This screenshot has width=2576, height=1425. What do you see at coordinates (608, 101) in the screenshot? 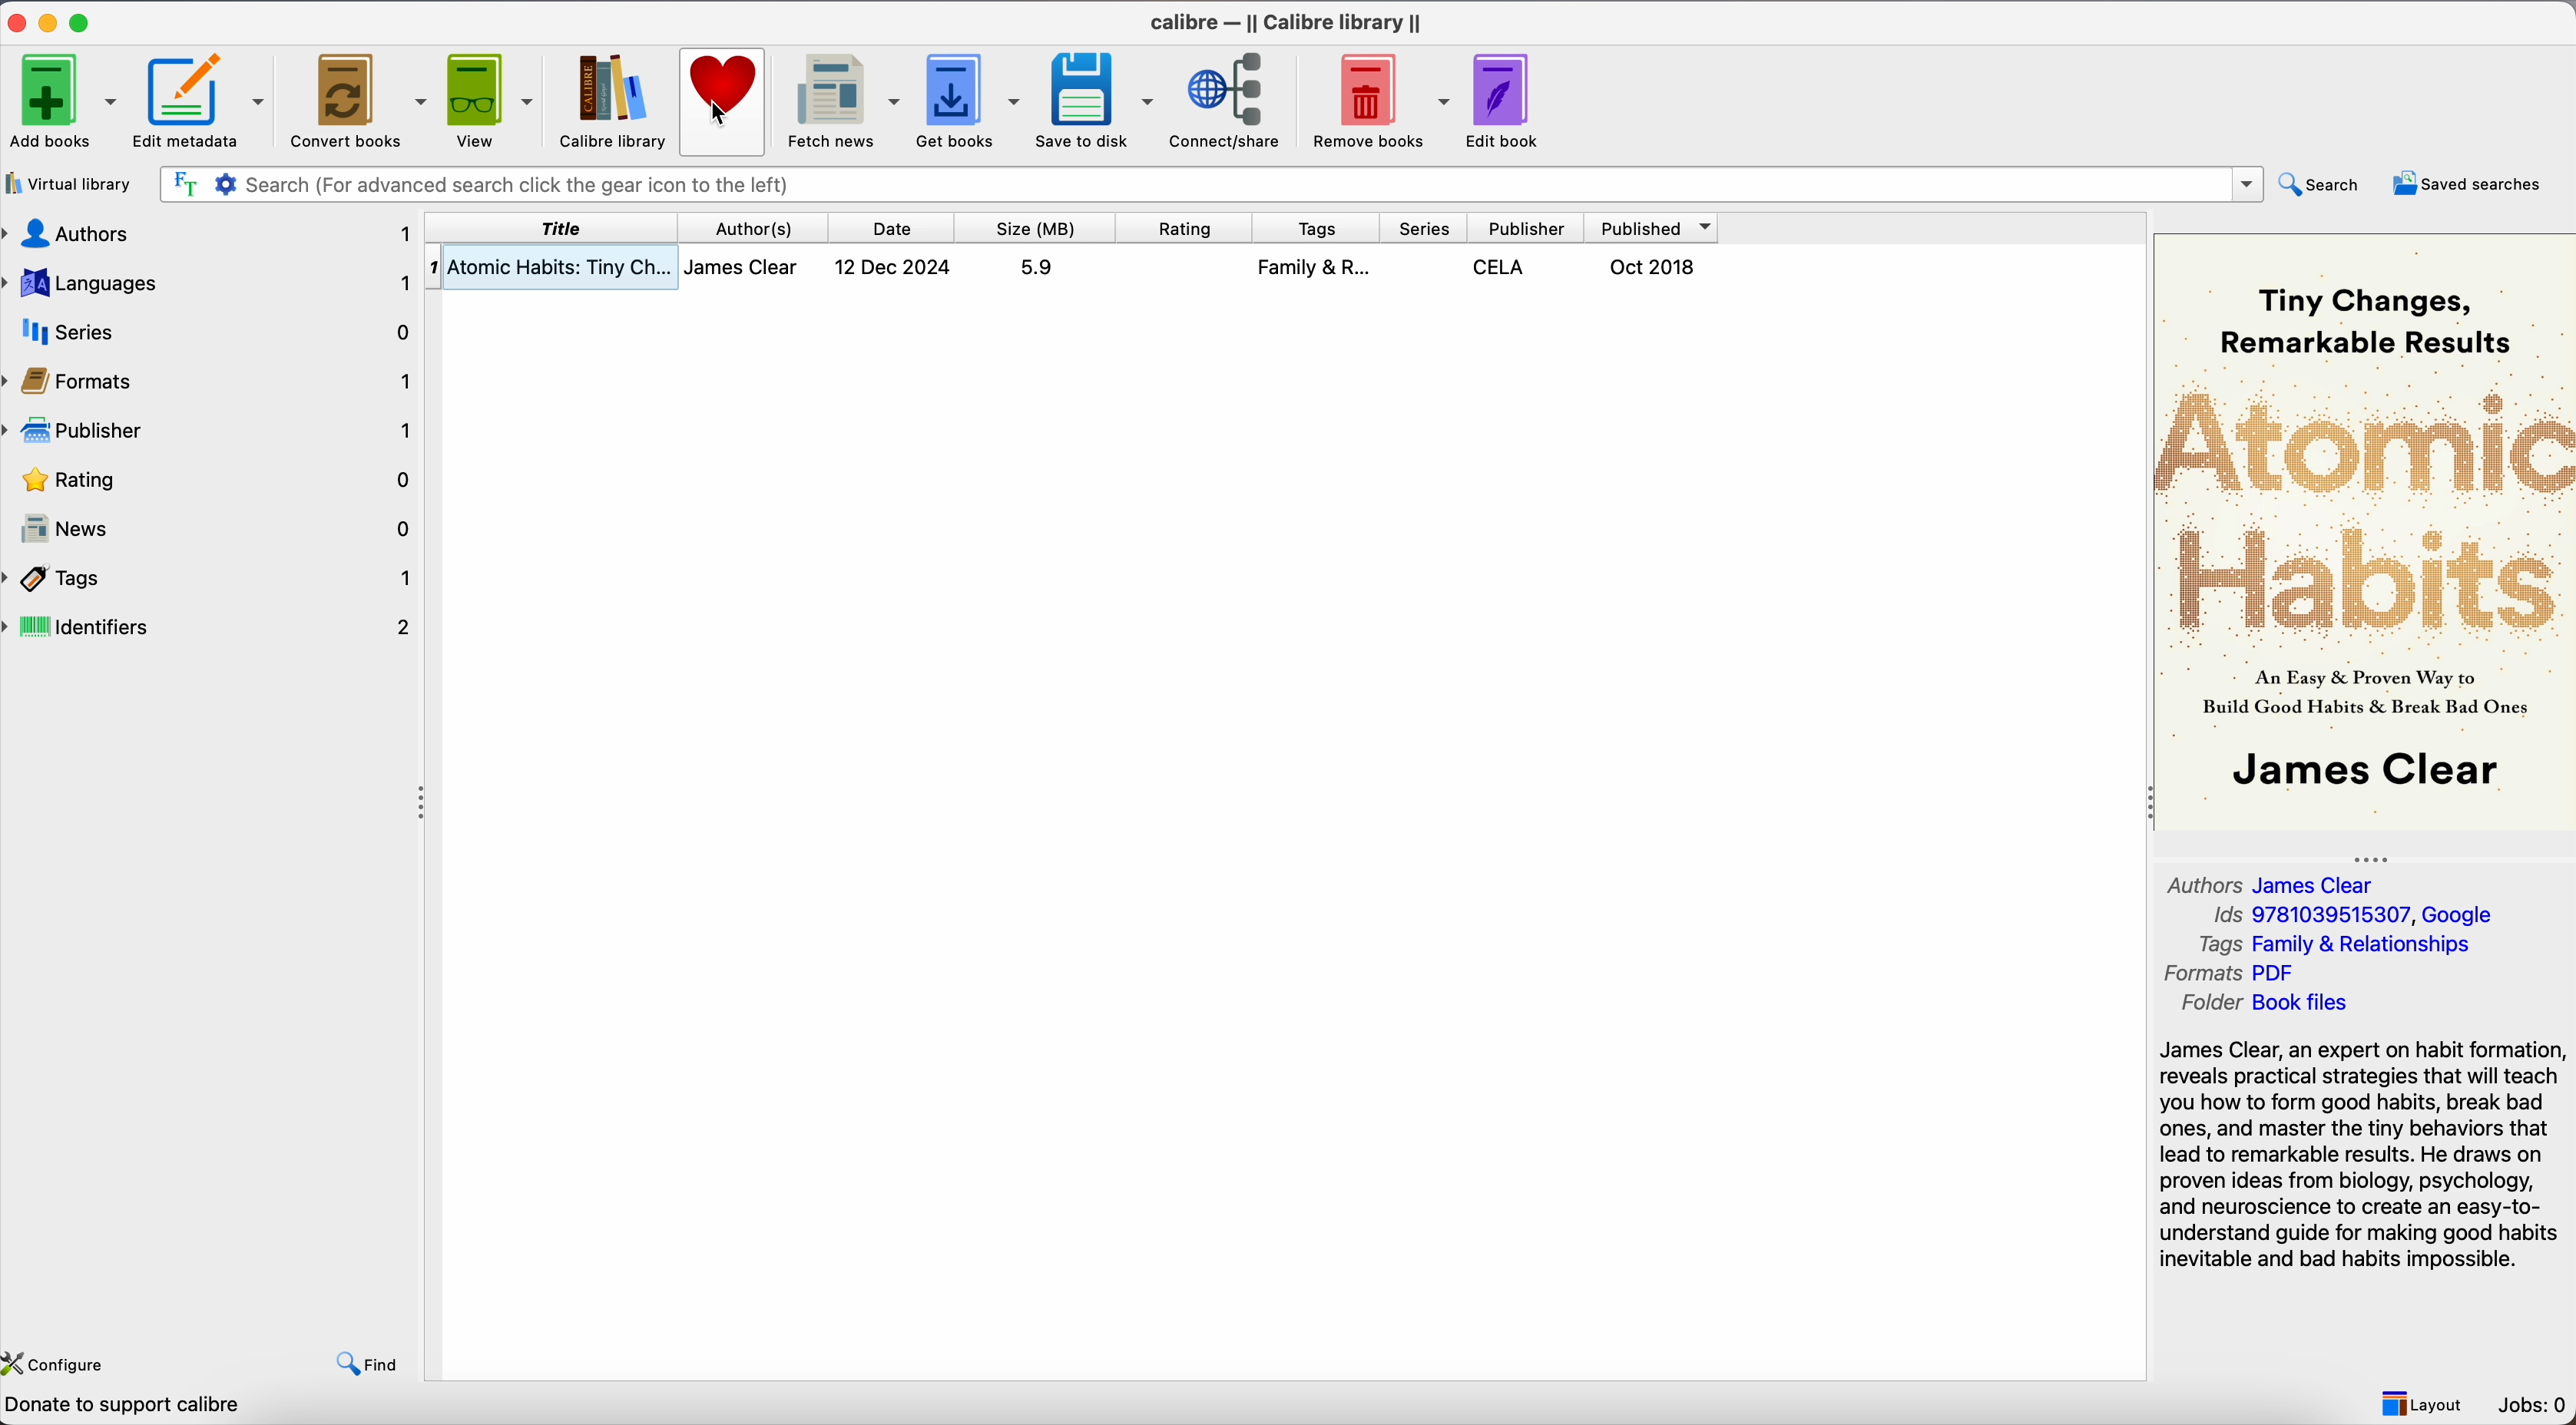
I see `Calibre library` at bounding box center [608, 101].